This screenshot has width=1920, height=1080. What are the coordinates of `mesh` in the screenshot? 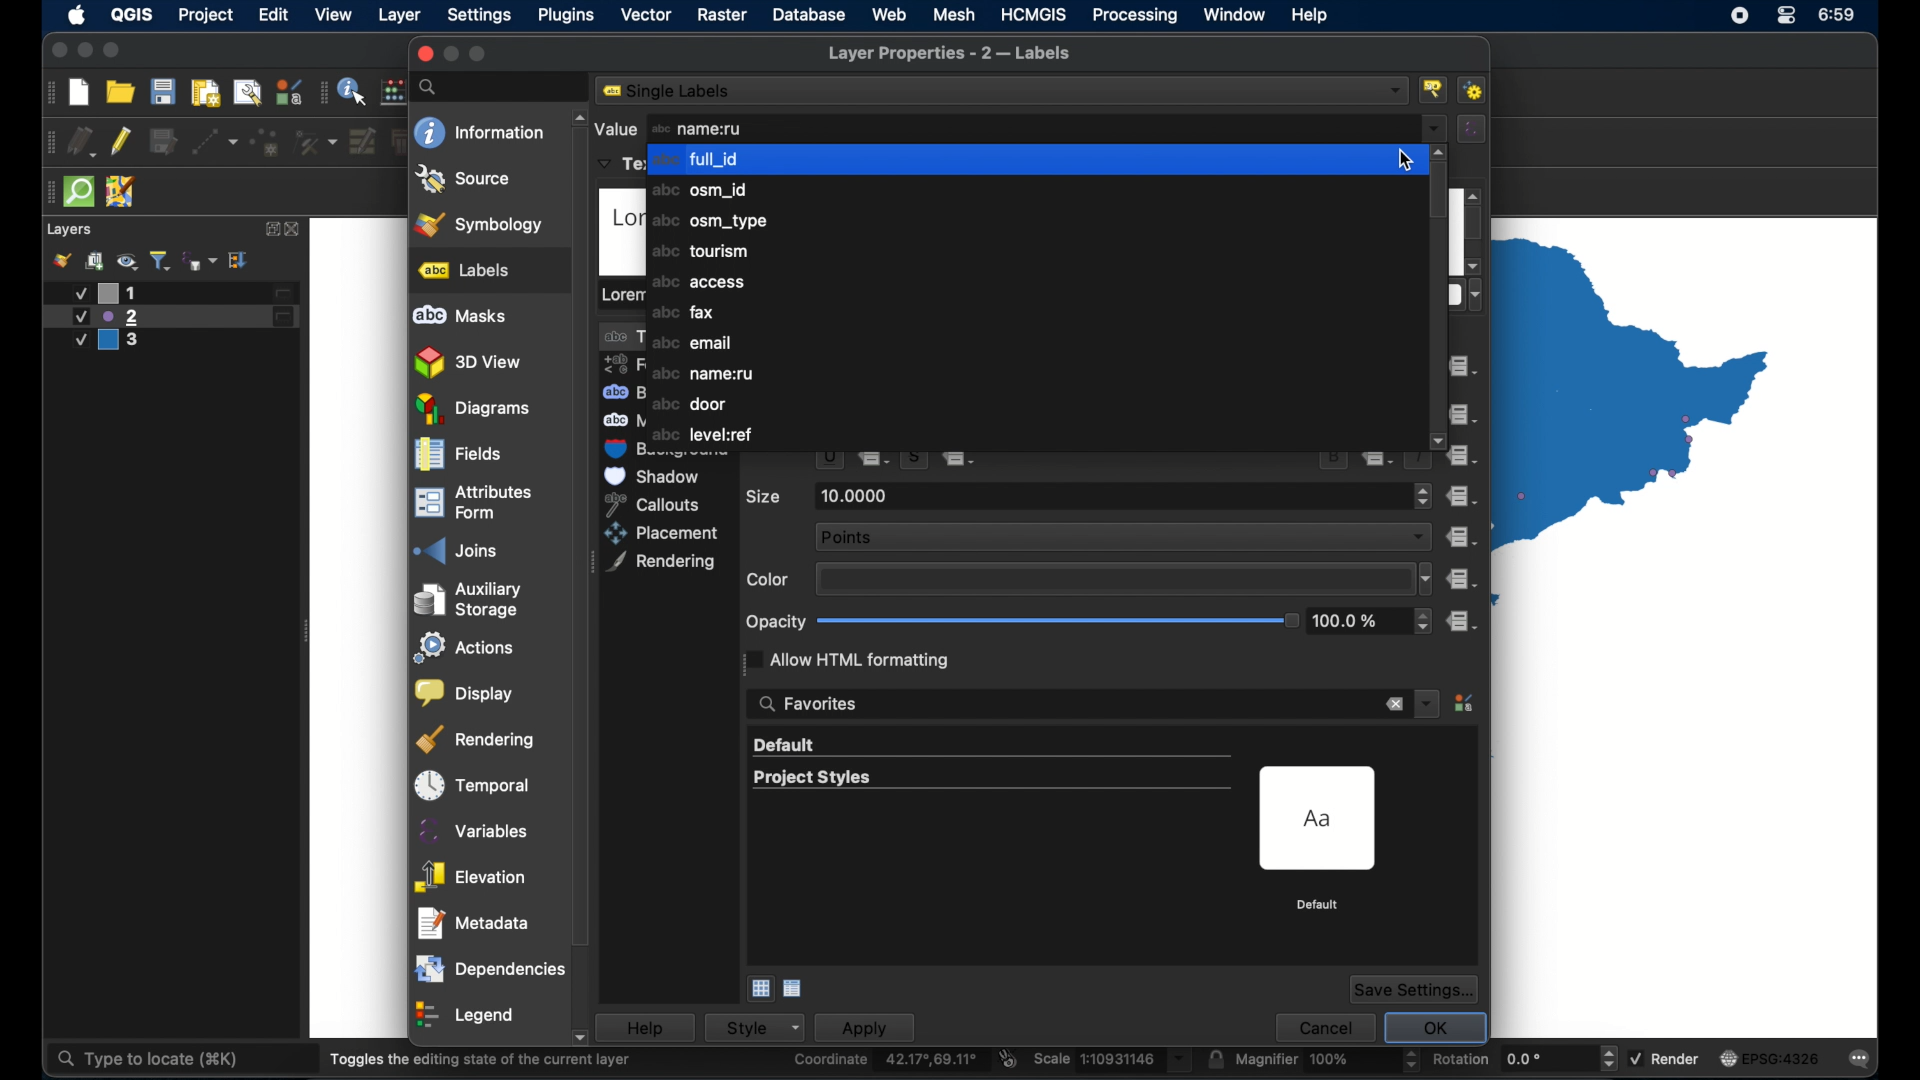 It's located at (954, 14).